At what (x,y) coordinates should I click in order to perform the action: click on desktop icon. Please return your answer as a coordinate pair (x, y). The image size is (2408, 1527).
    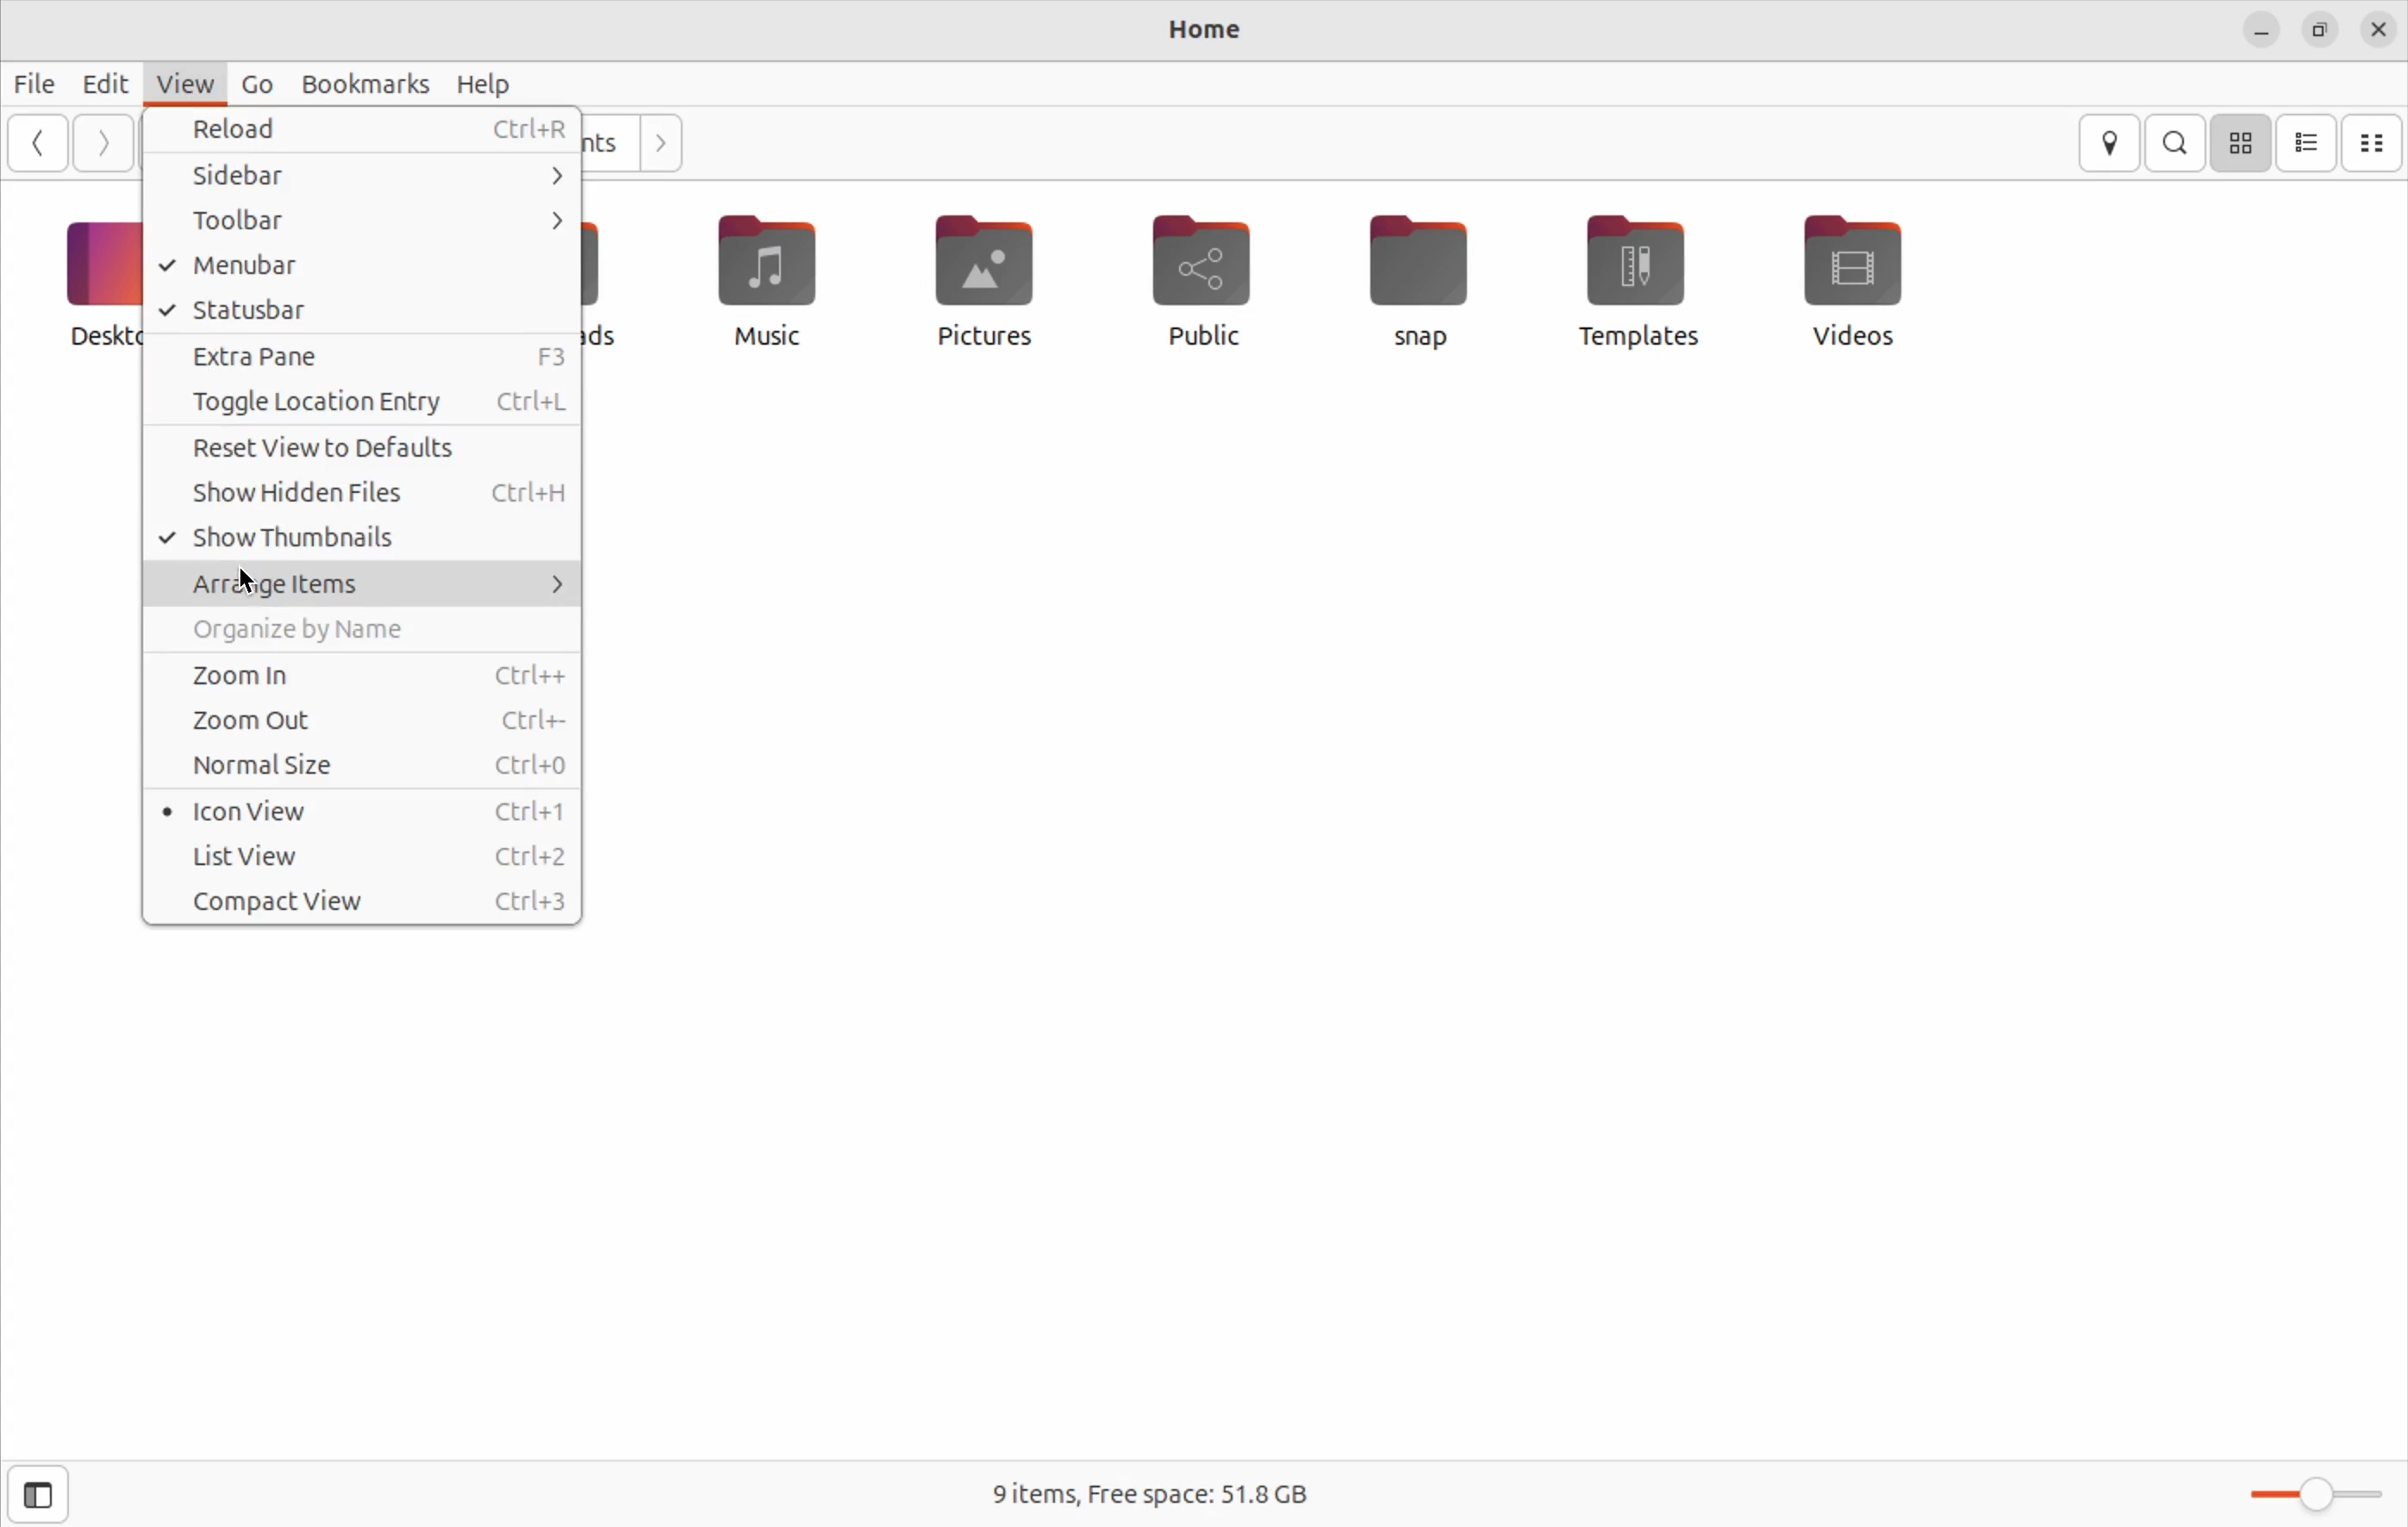
    Looking at the image, I should click on (76, 286).